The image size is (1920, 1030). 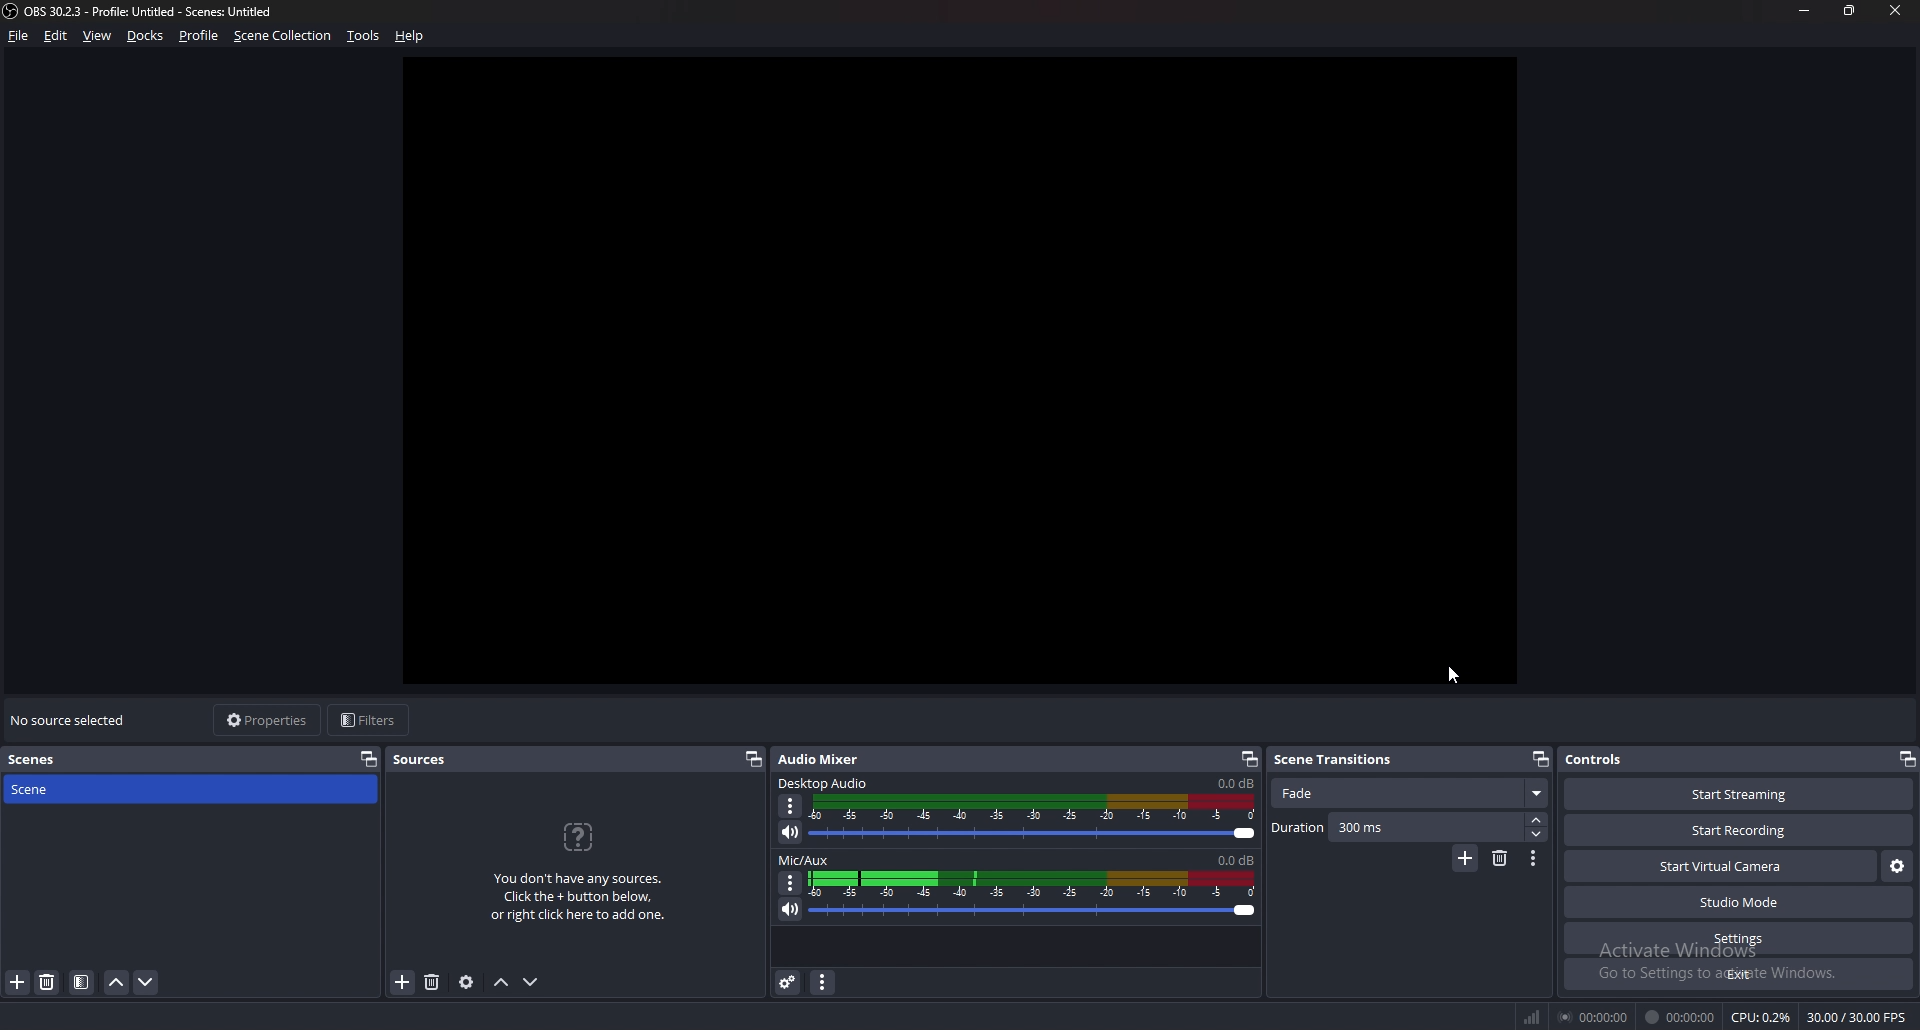 I want to click on edit, so click(x=55, y=36).